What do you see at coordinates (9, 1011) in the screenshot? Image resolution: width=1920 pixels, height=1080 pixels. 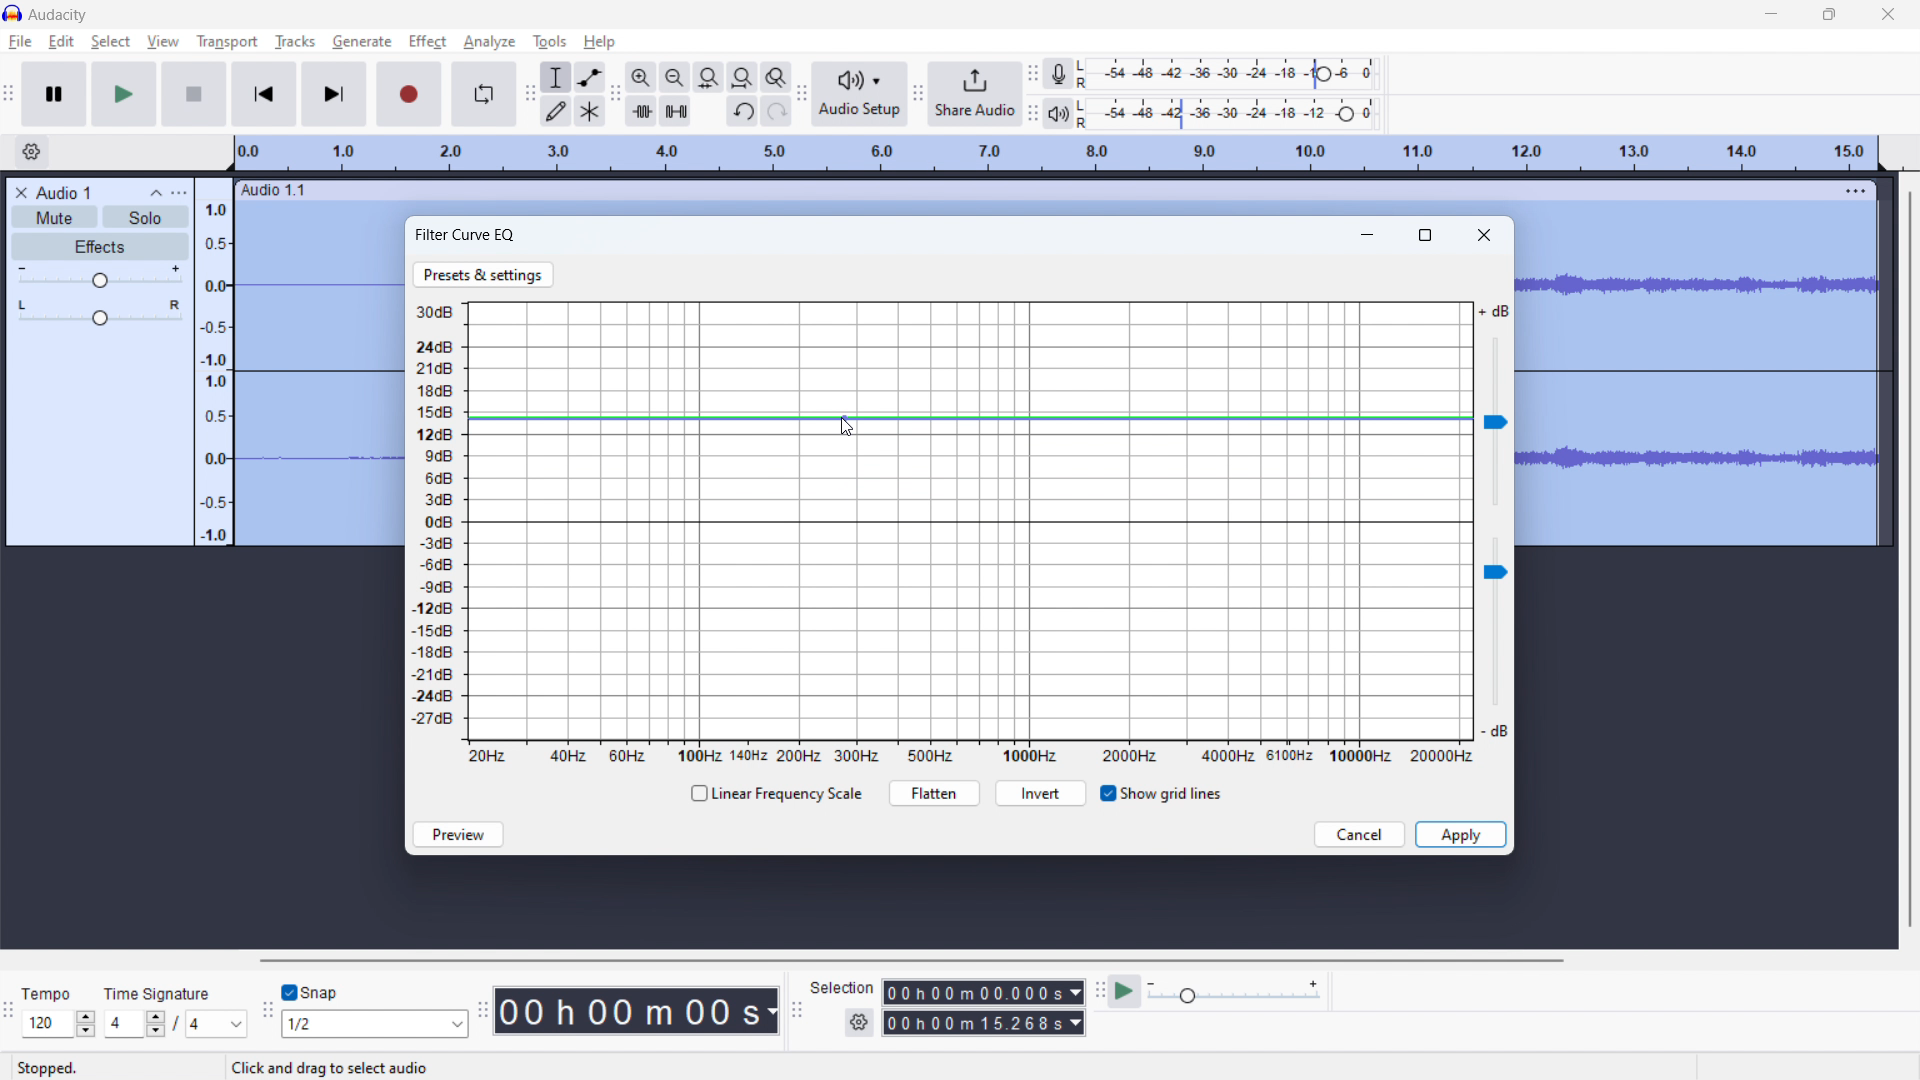 I see `time signature toolbar` at bounding box center [9, 1011].